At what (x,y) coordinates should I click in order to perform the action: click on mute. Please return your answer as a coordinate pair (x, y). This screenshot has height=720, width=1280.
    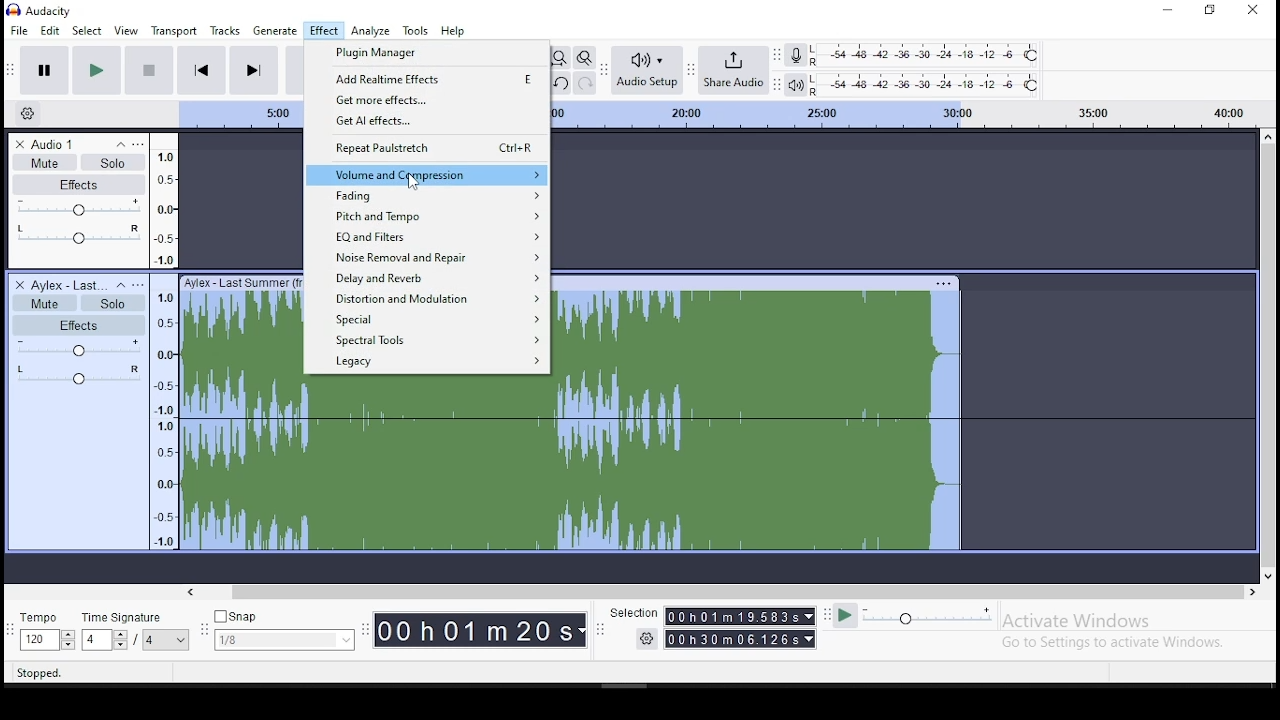
    Looking at the image, I should click on (43, 162).